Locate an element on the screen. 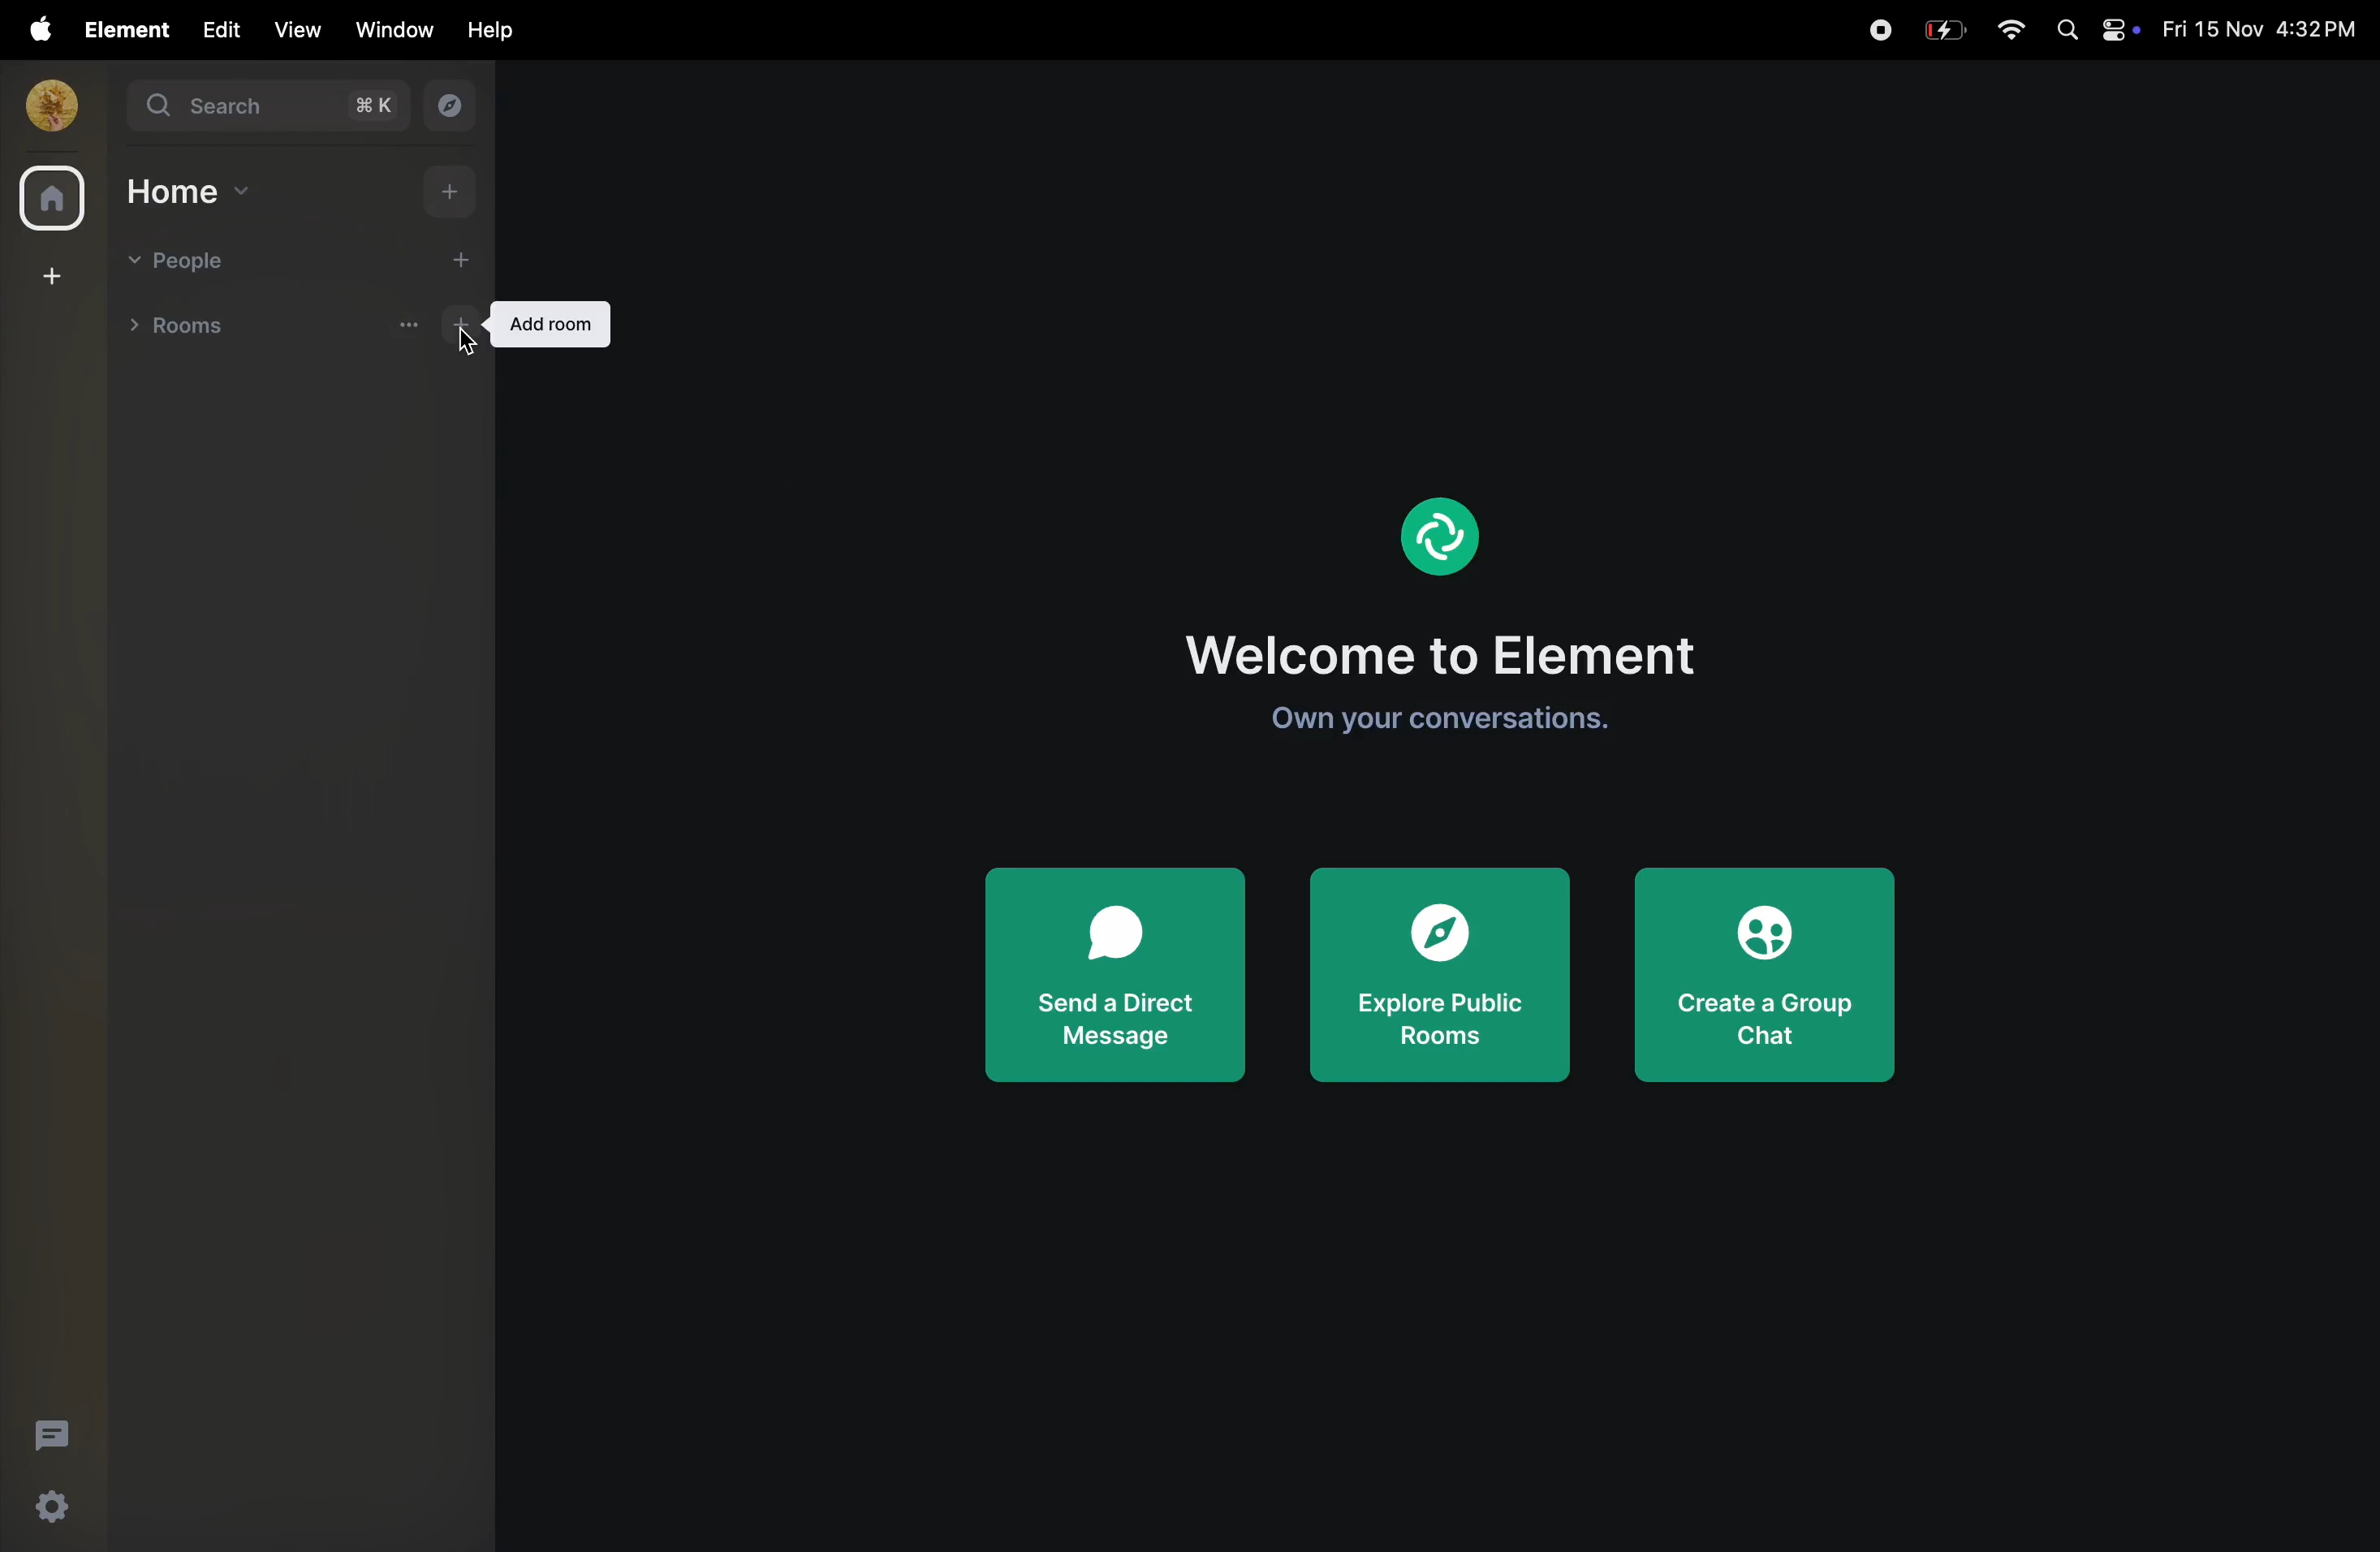 Image resolution: width=2380 pixels, height=1552 pixels. add room is located at coordinates (553, 326).